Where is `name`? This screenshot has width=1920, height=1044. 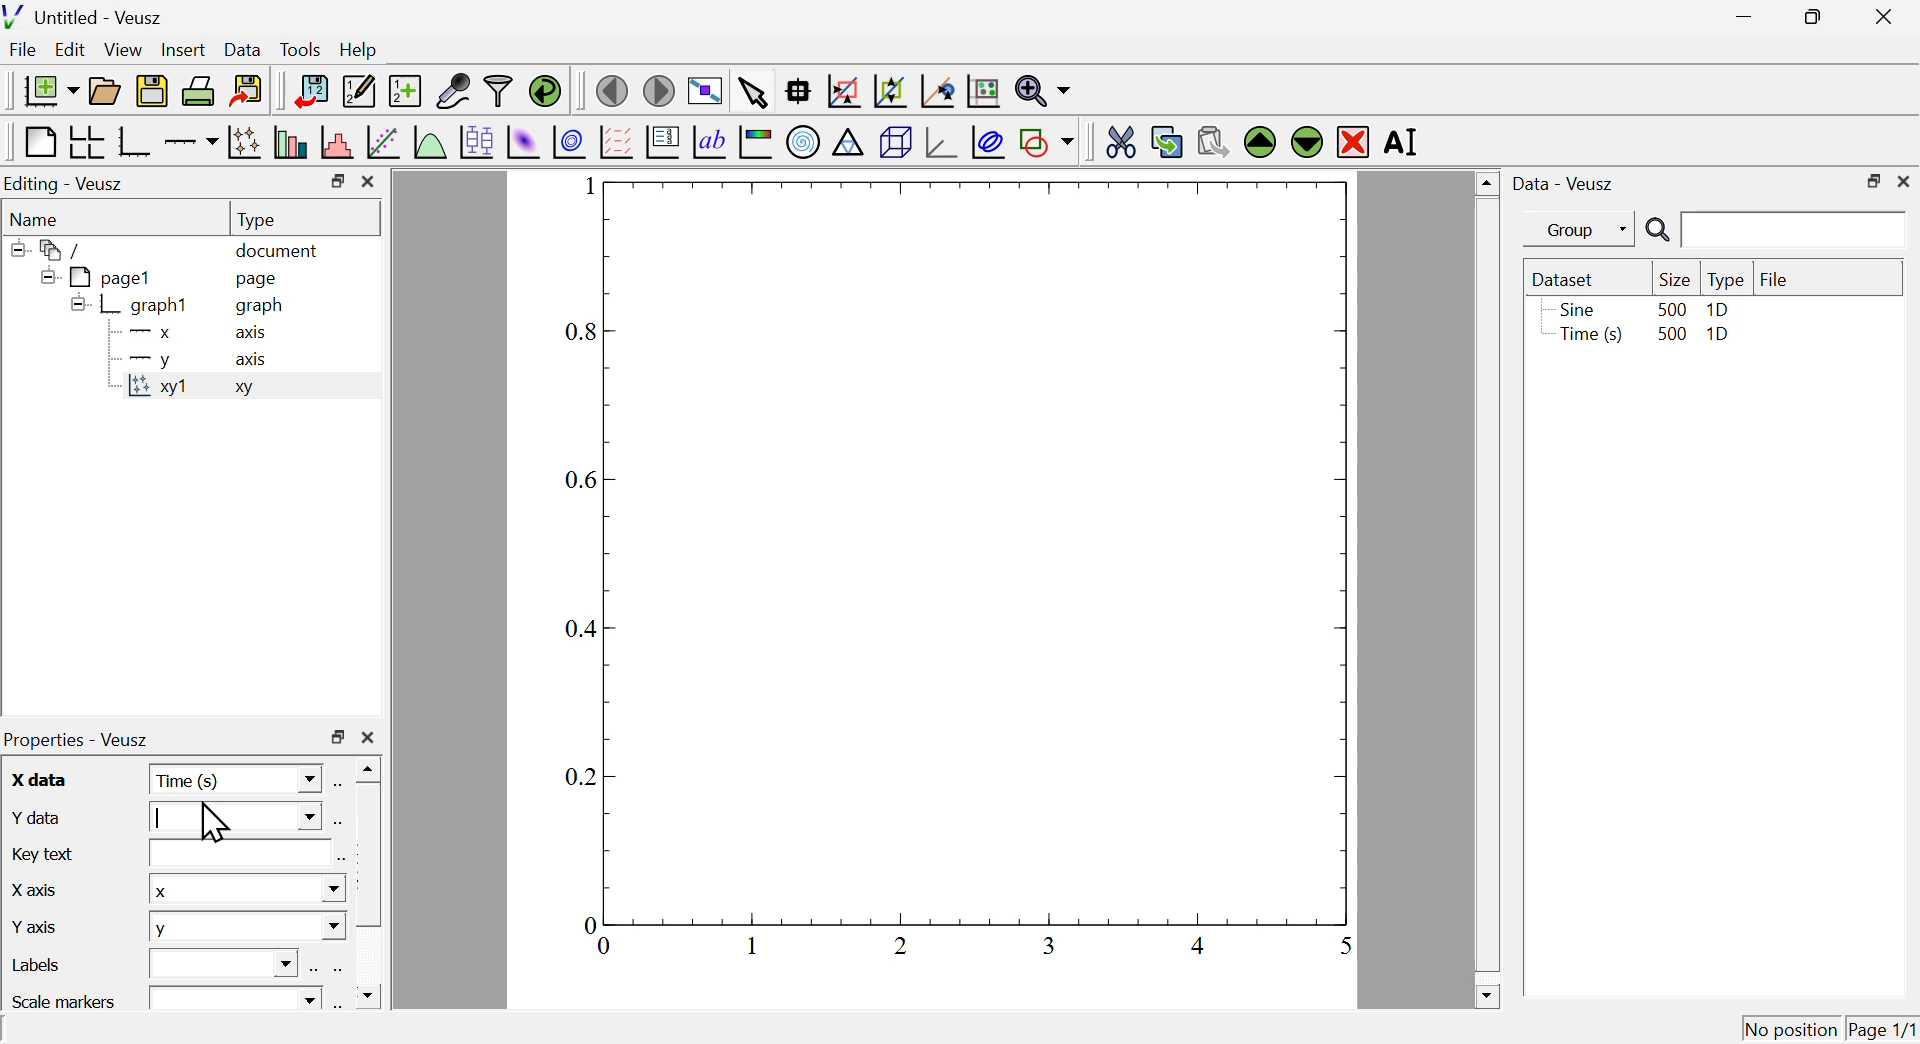
name is located at coordinates (39, 218).